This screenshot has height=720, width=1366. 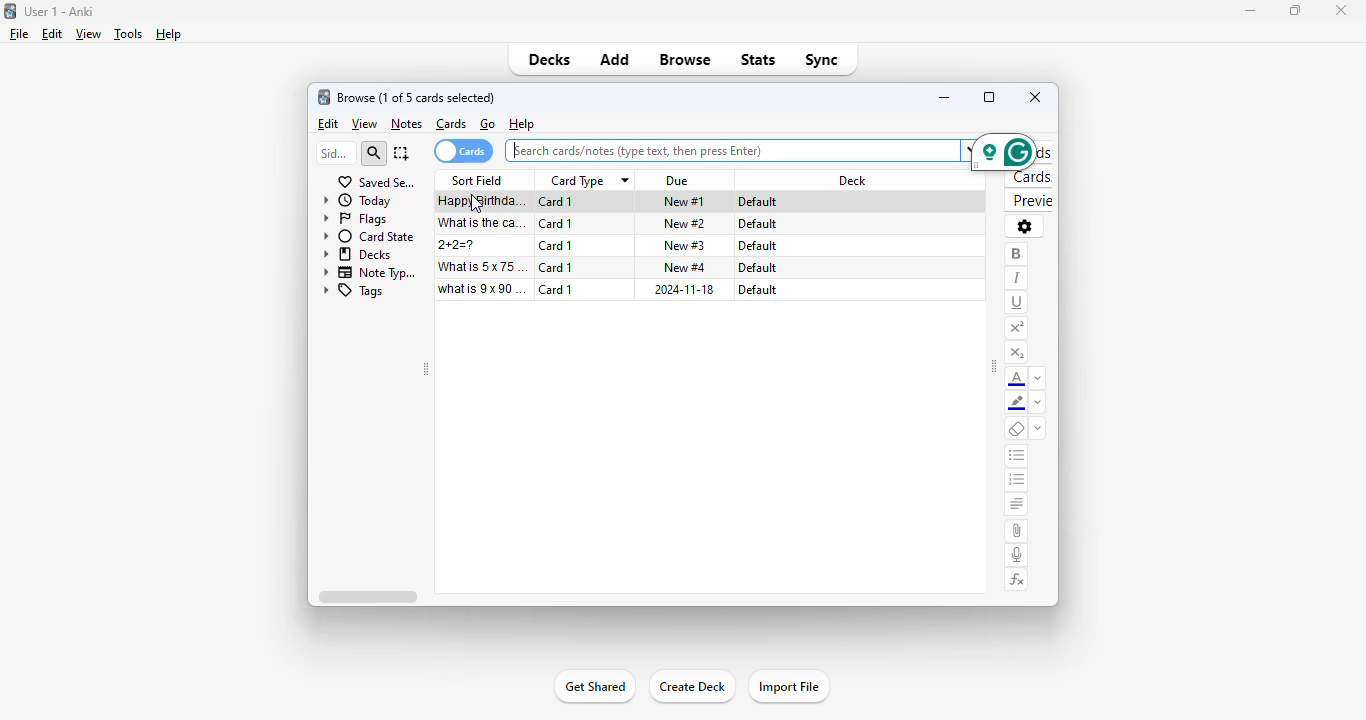 I want to click on search, so click(x=373, y=154).